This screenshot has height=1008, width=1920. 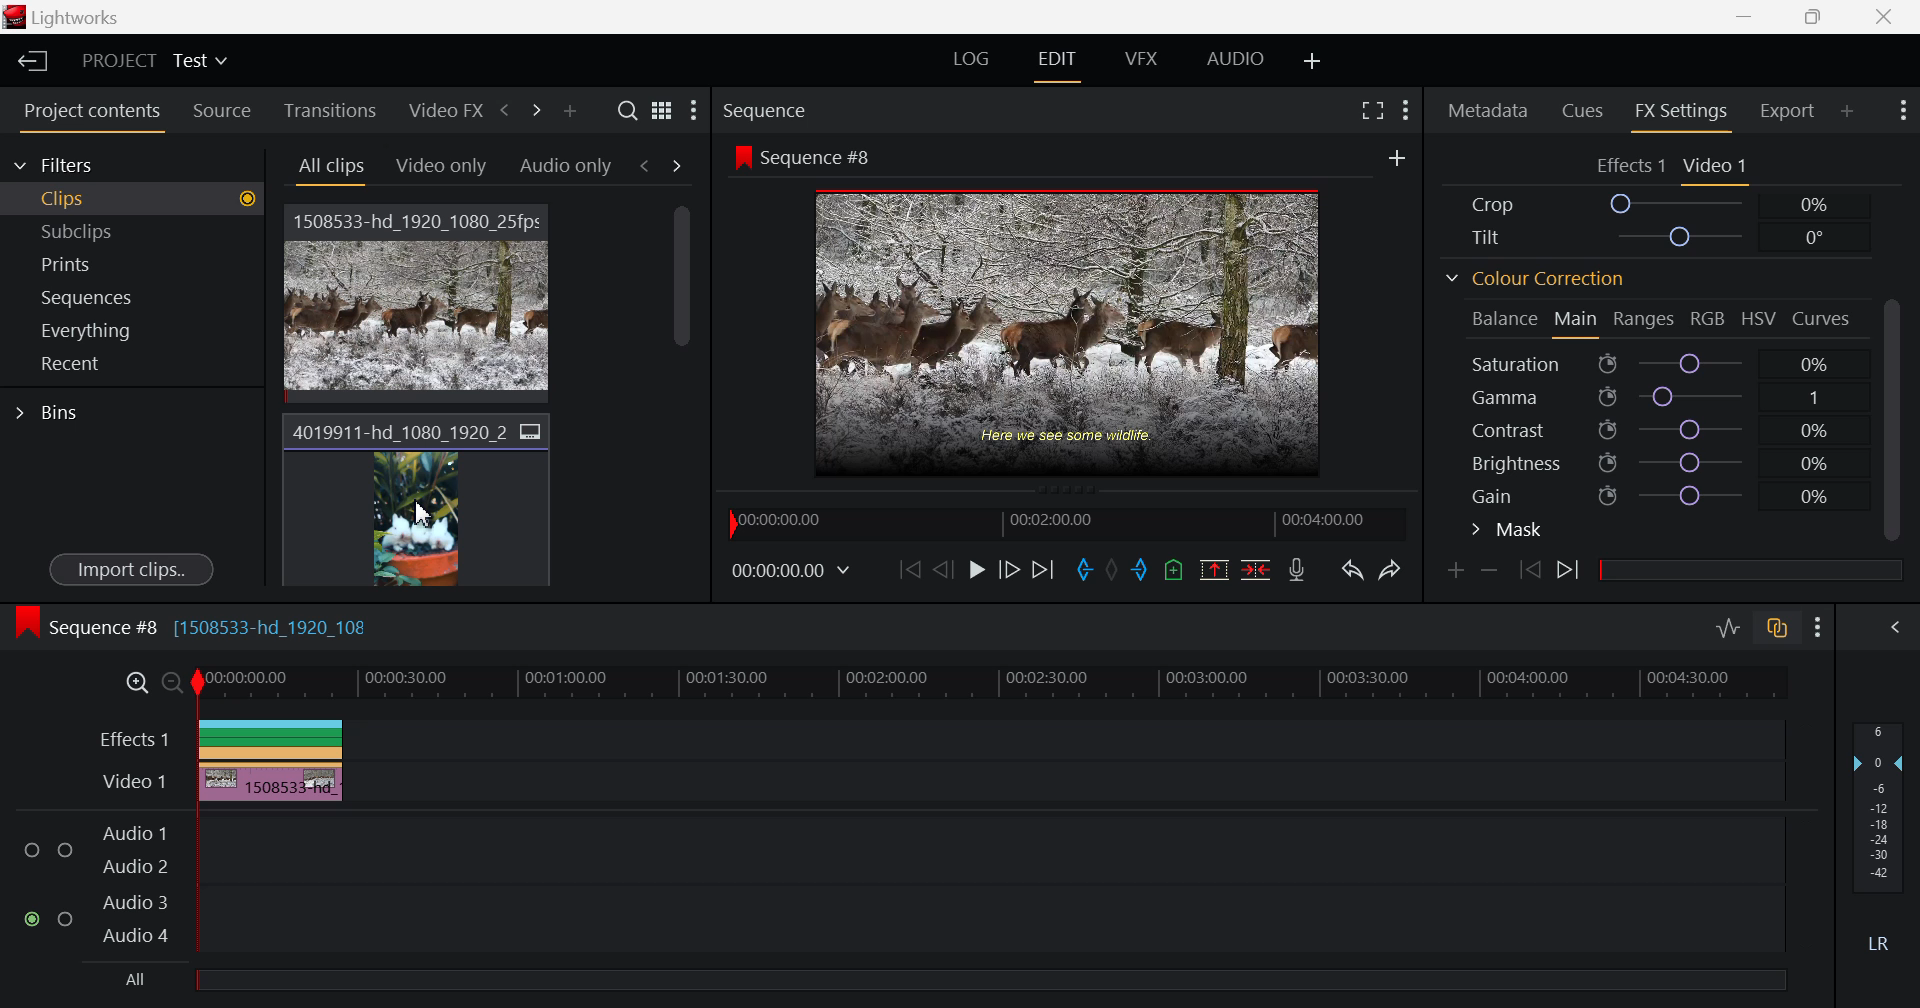 What do you see at coordinates (1844, 112) in the screenshot?
I see `Add Panel` at bounding box center [1844, 112].